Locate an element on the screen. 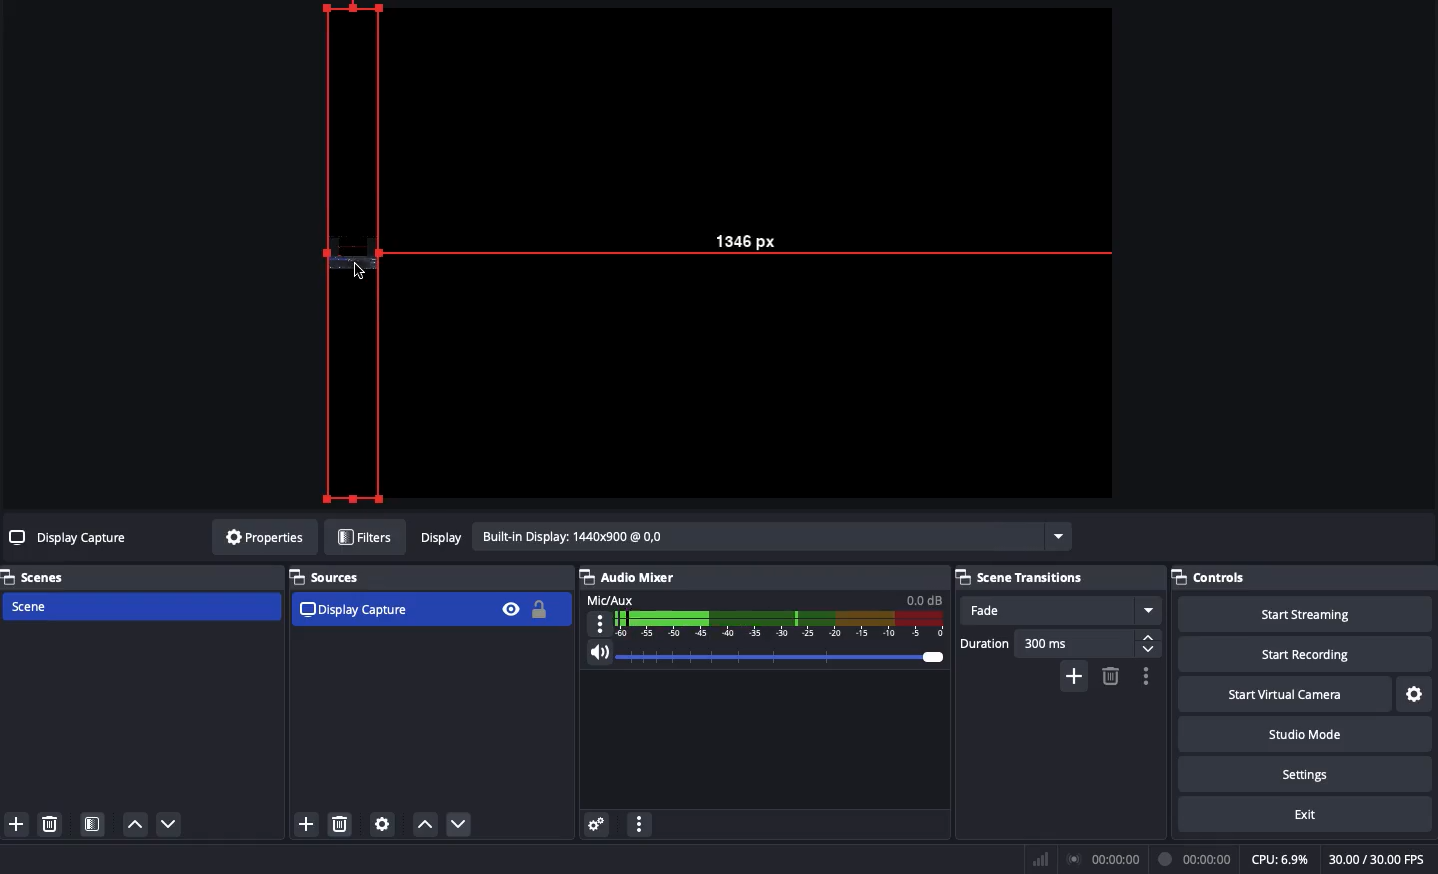 This screenshot has height=874, width=1438. Scene is located at coordinates (139, 608).